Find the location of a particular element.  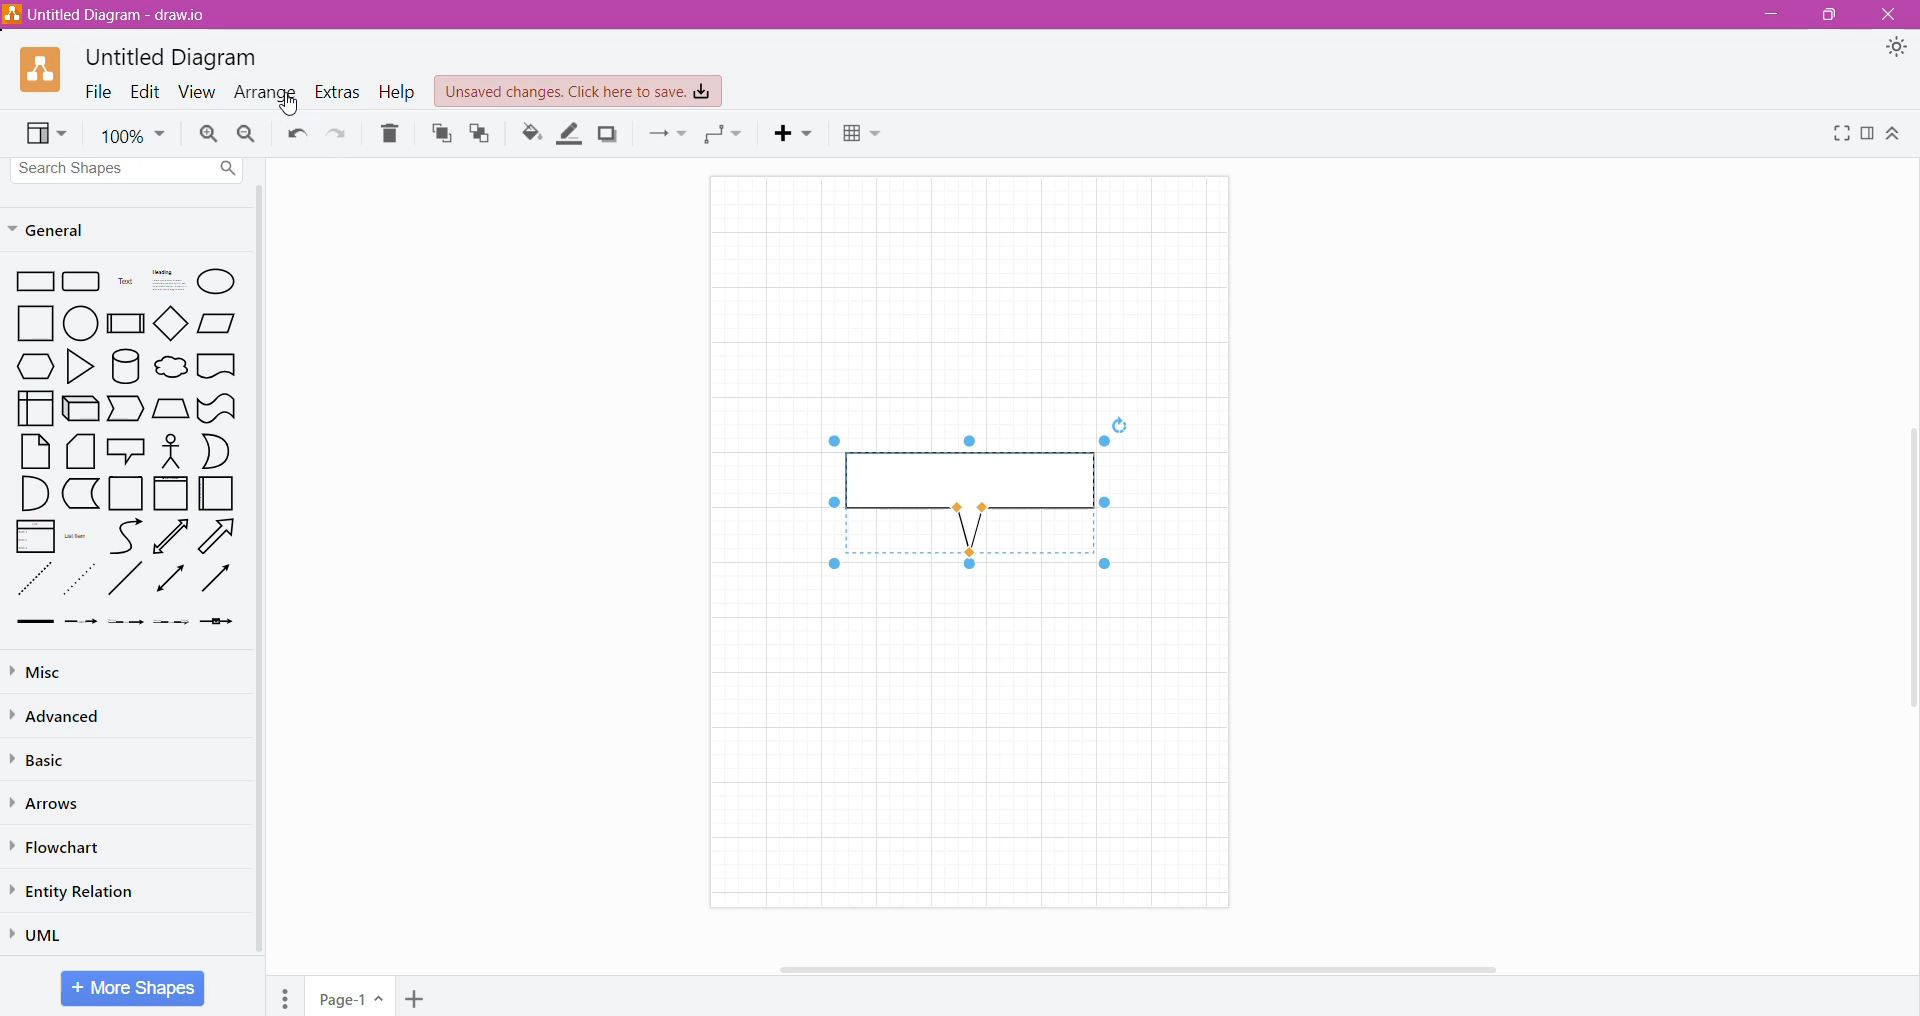

Edit is located at coordinates (145, 91).